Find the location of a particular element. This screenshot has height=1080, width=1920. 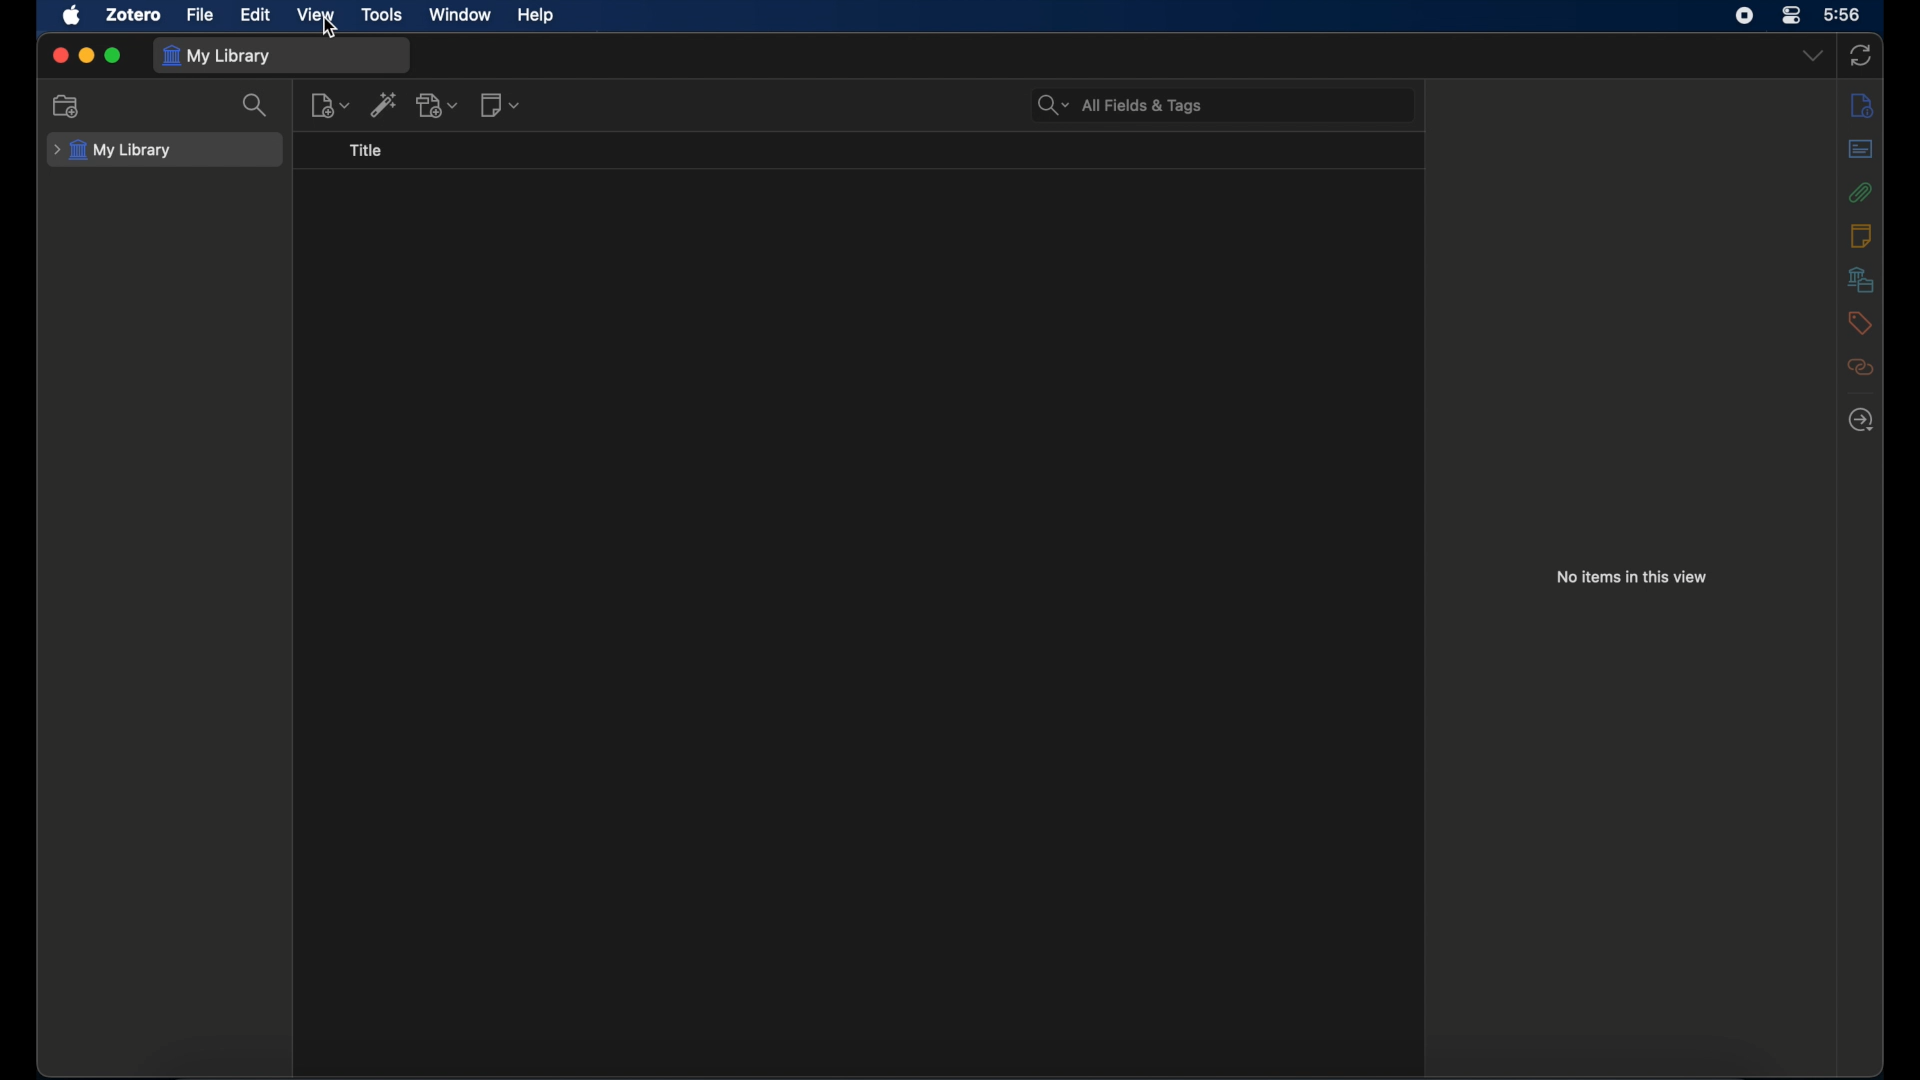

add item by identifier is located at coordinates (386, 104).